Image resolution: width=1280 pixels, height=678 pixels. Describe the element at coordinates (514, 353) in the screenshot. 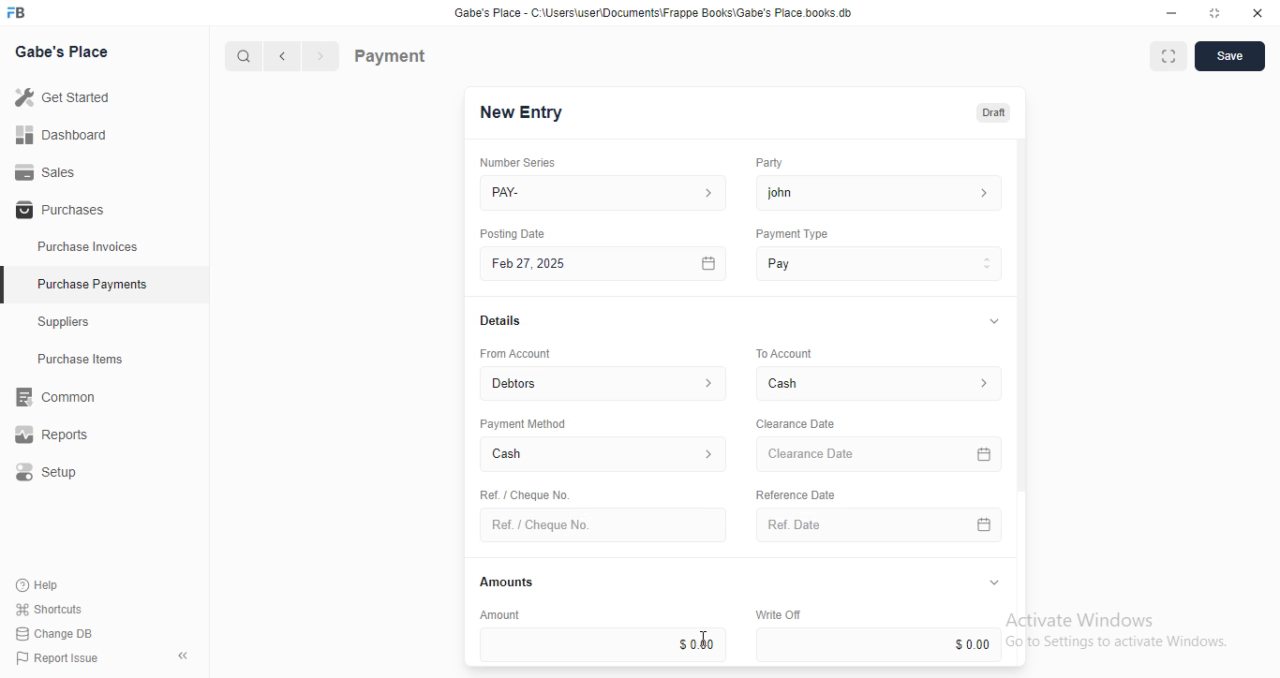

I see `‘From Account` at that location.